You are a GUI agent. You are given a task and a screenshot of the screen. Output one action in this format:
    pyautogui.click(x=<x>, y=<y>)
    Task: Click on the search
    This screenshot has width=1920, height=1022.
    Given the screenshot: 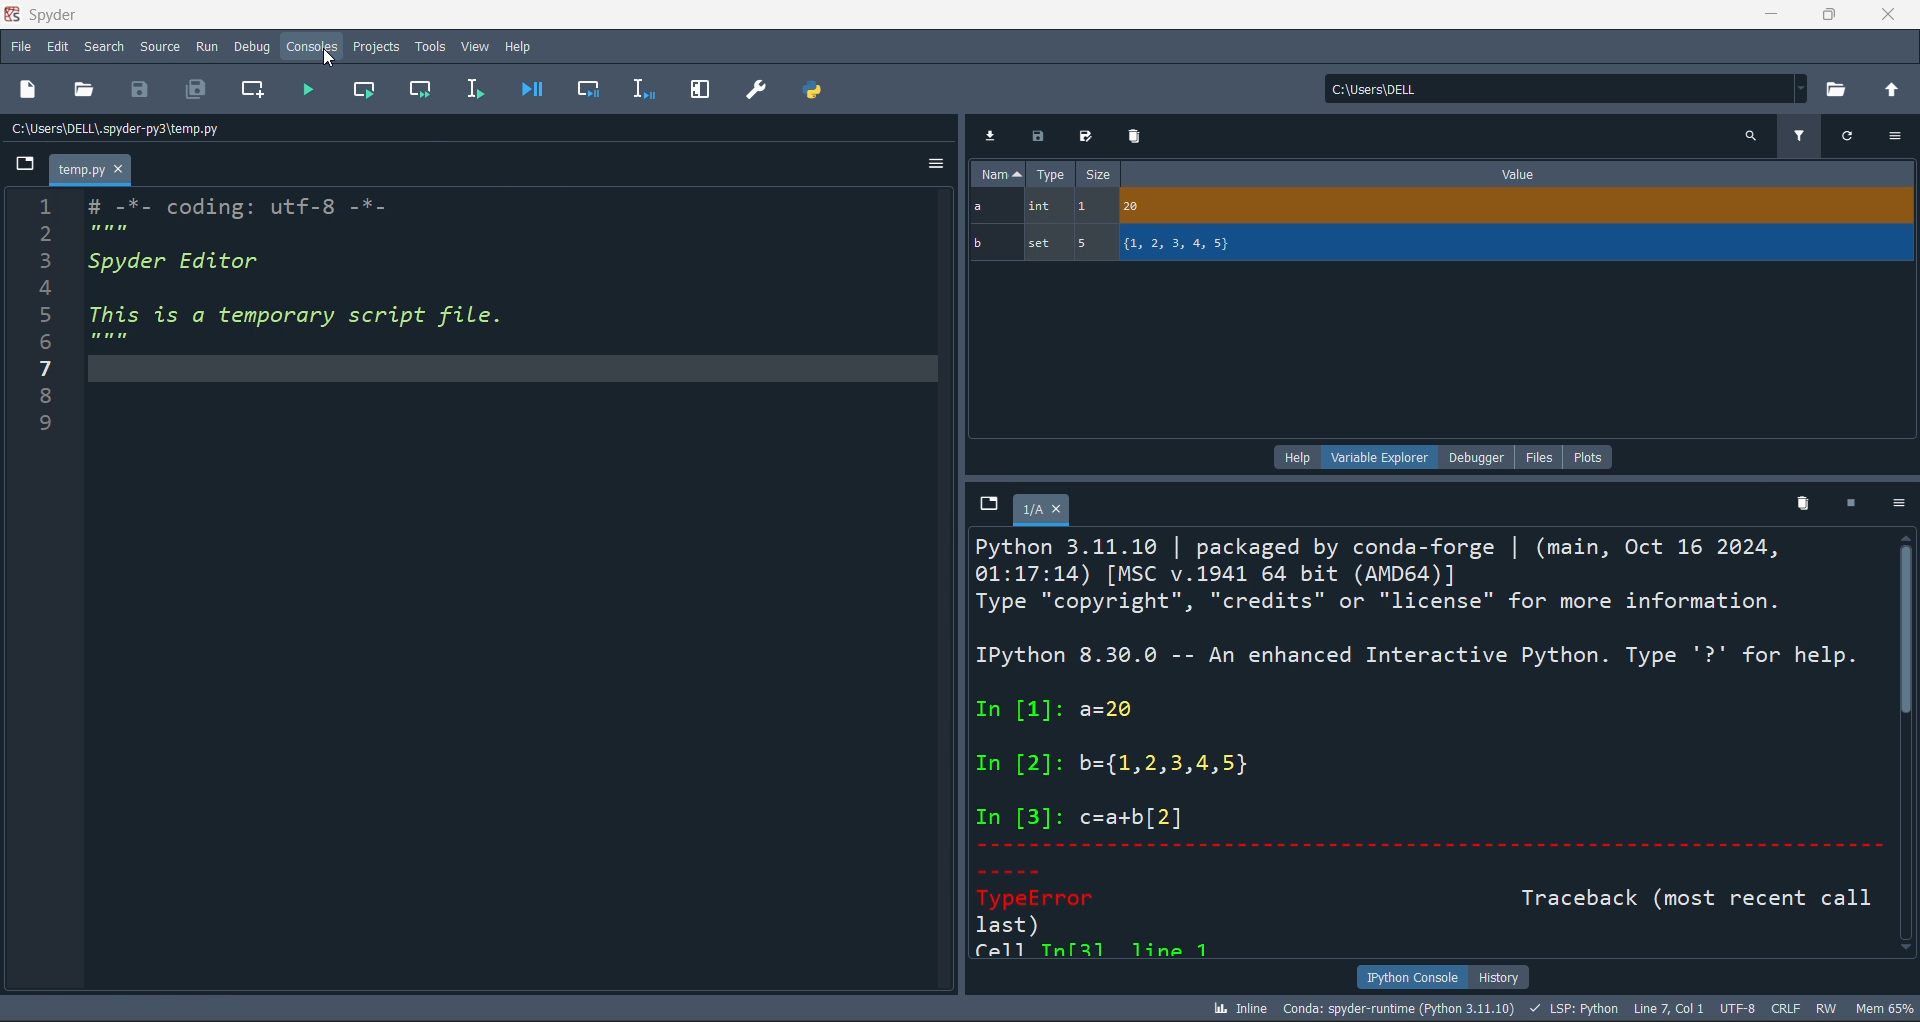 What is the action you would take?
    pyautogui.click(x=104, y=47)
    